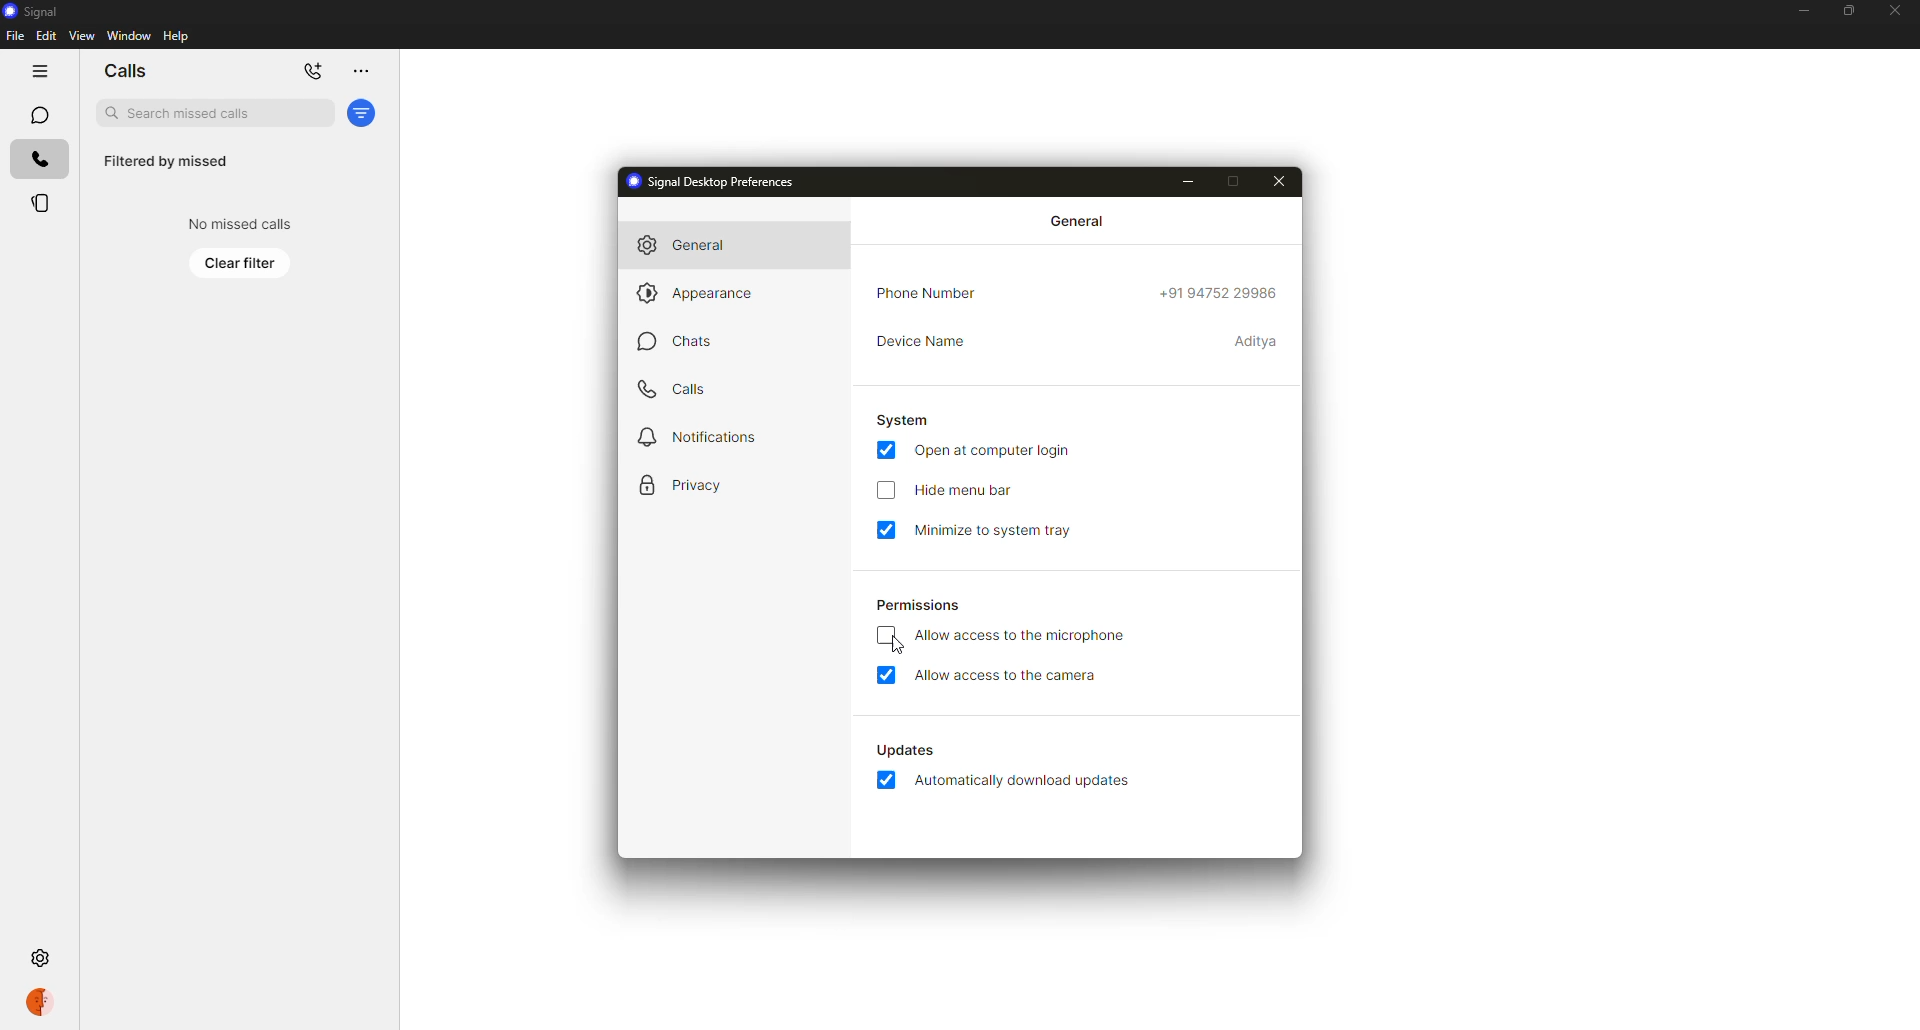 Image resolution: width=1920 pixels, height=1030 pixels. I want to click on filter, so click(362, 114).